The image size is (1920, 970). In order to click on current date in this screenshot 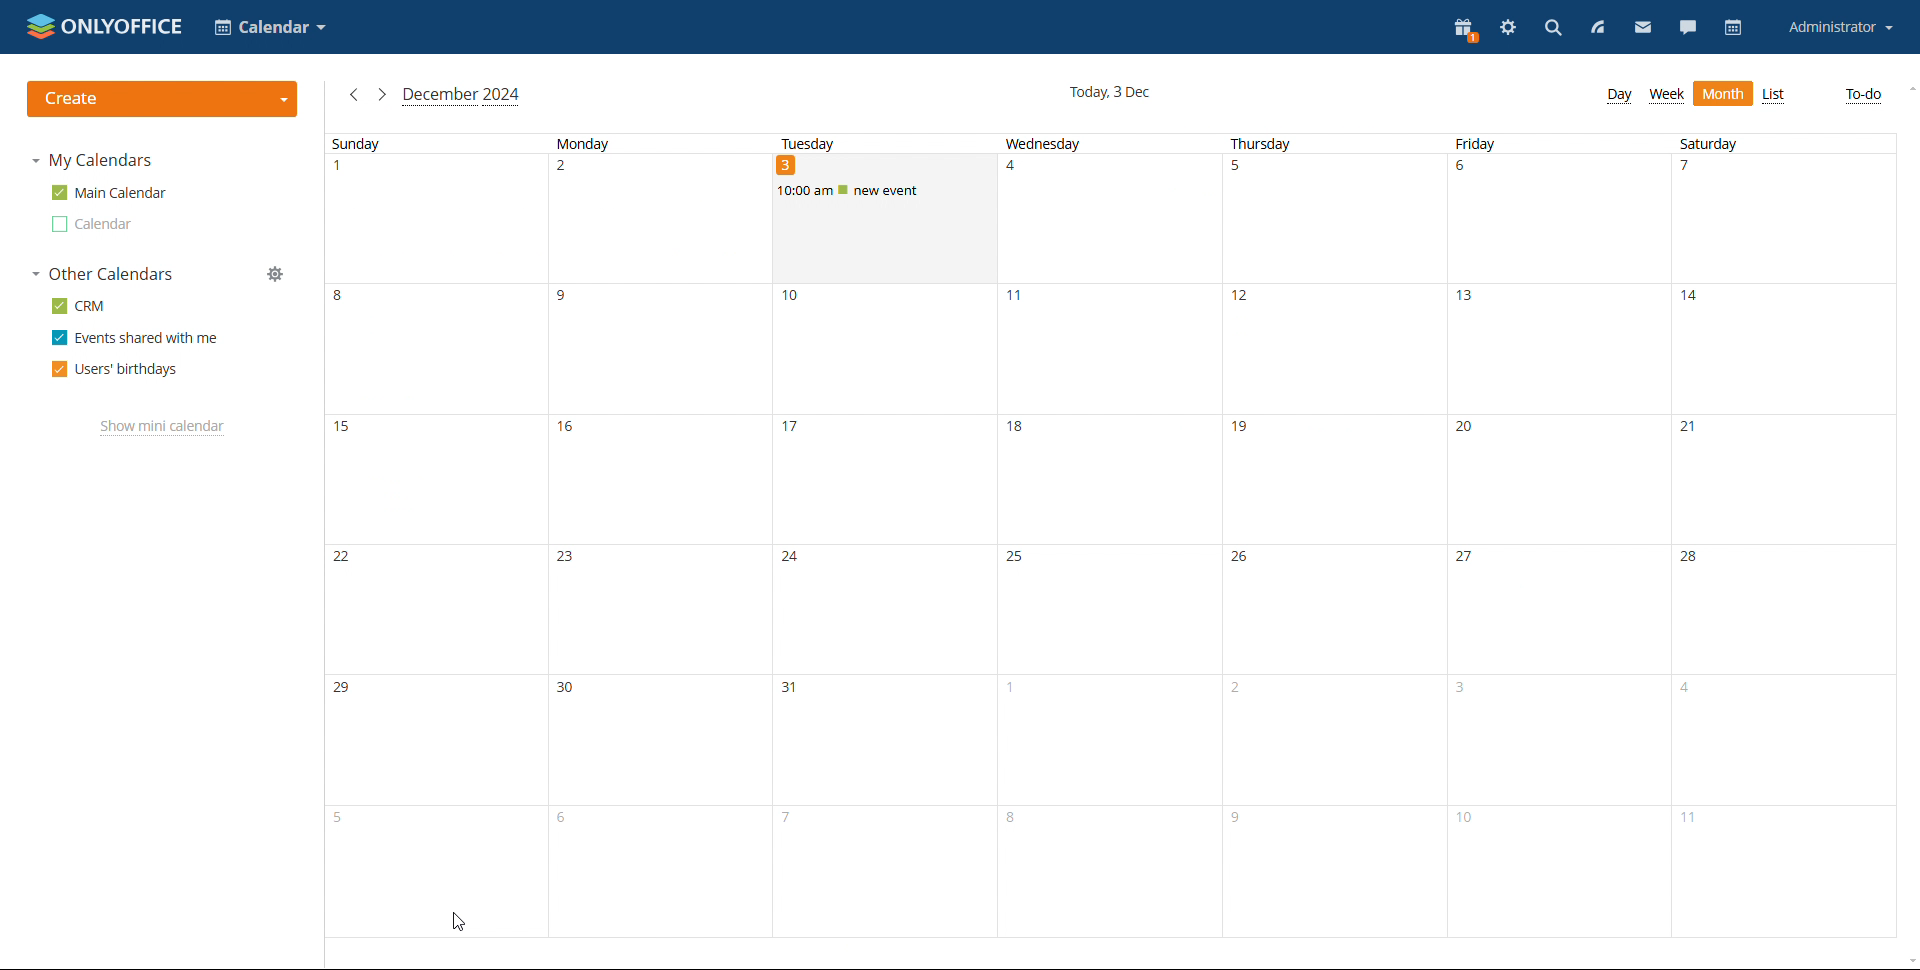, I will do `click(1108, 94)`.